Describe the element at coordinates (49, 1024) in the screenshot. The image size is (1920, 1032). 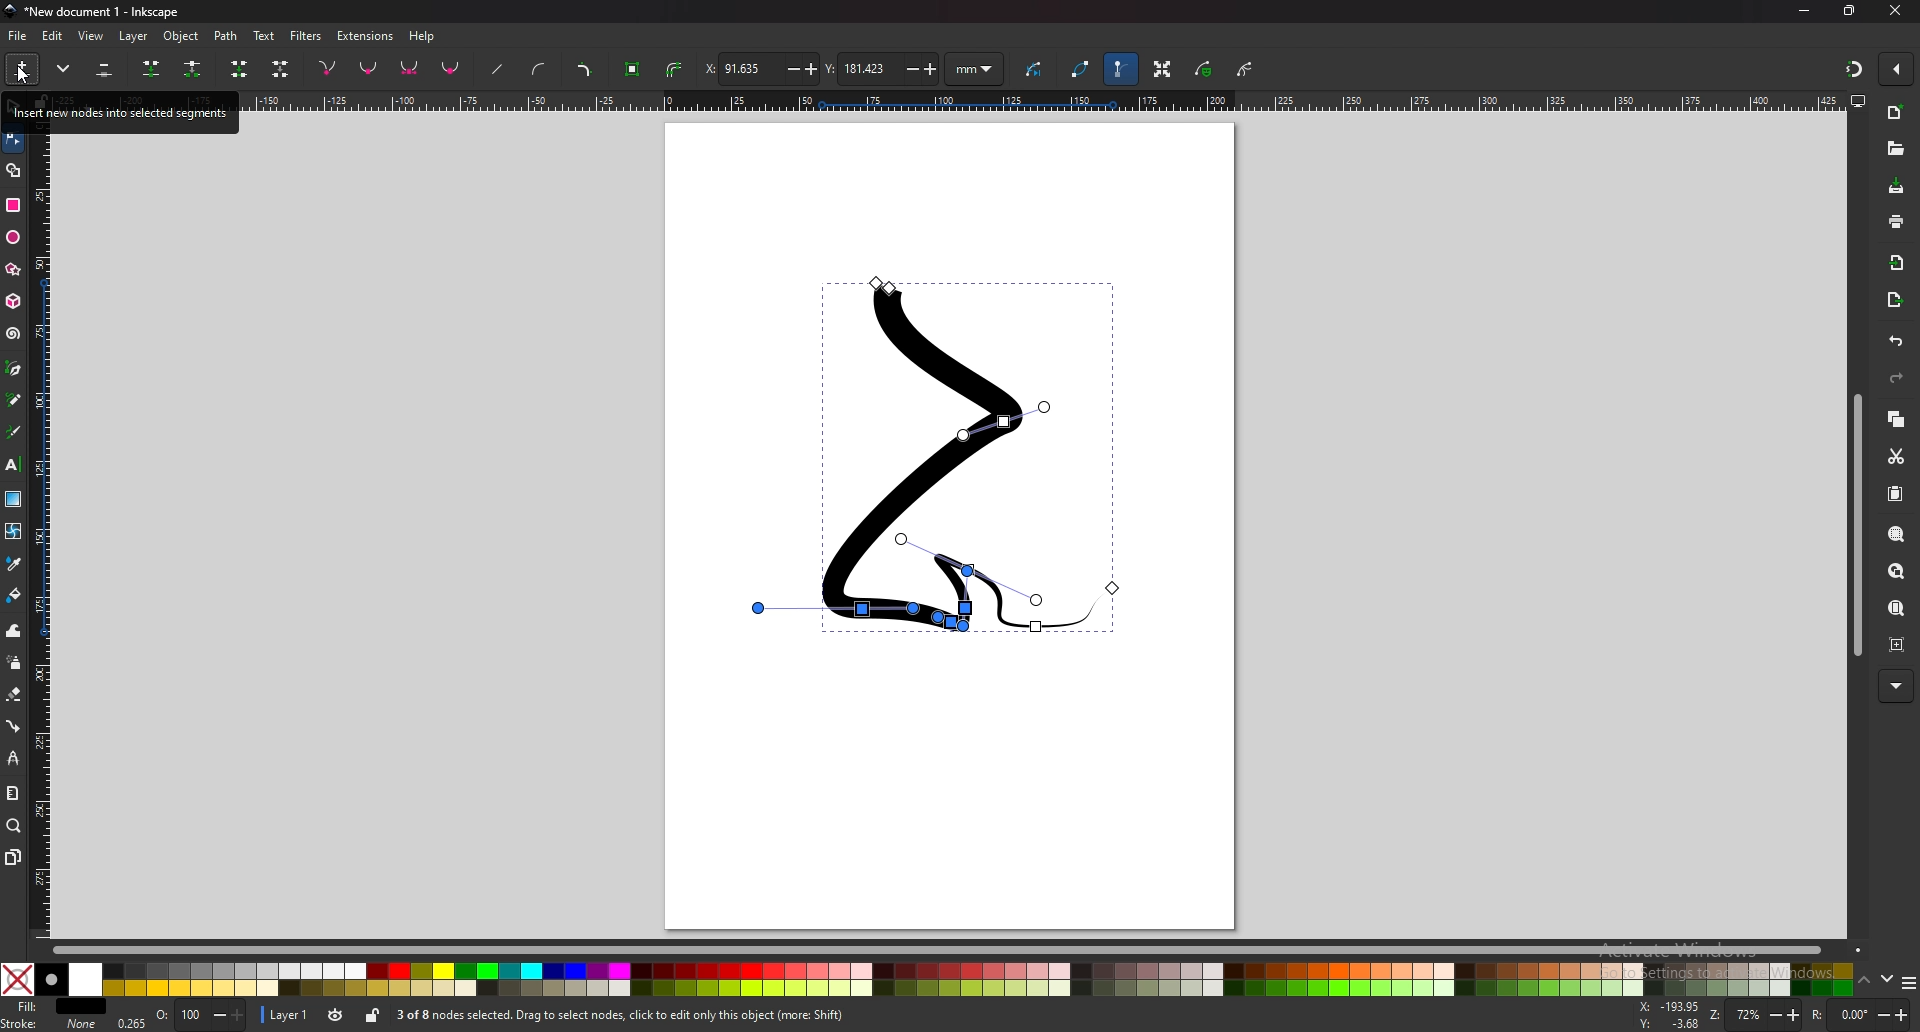
I see `stroke` at that location.